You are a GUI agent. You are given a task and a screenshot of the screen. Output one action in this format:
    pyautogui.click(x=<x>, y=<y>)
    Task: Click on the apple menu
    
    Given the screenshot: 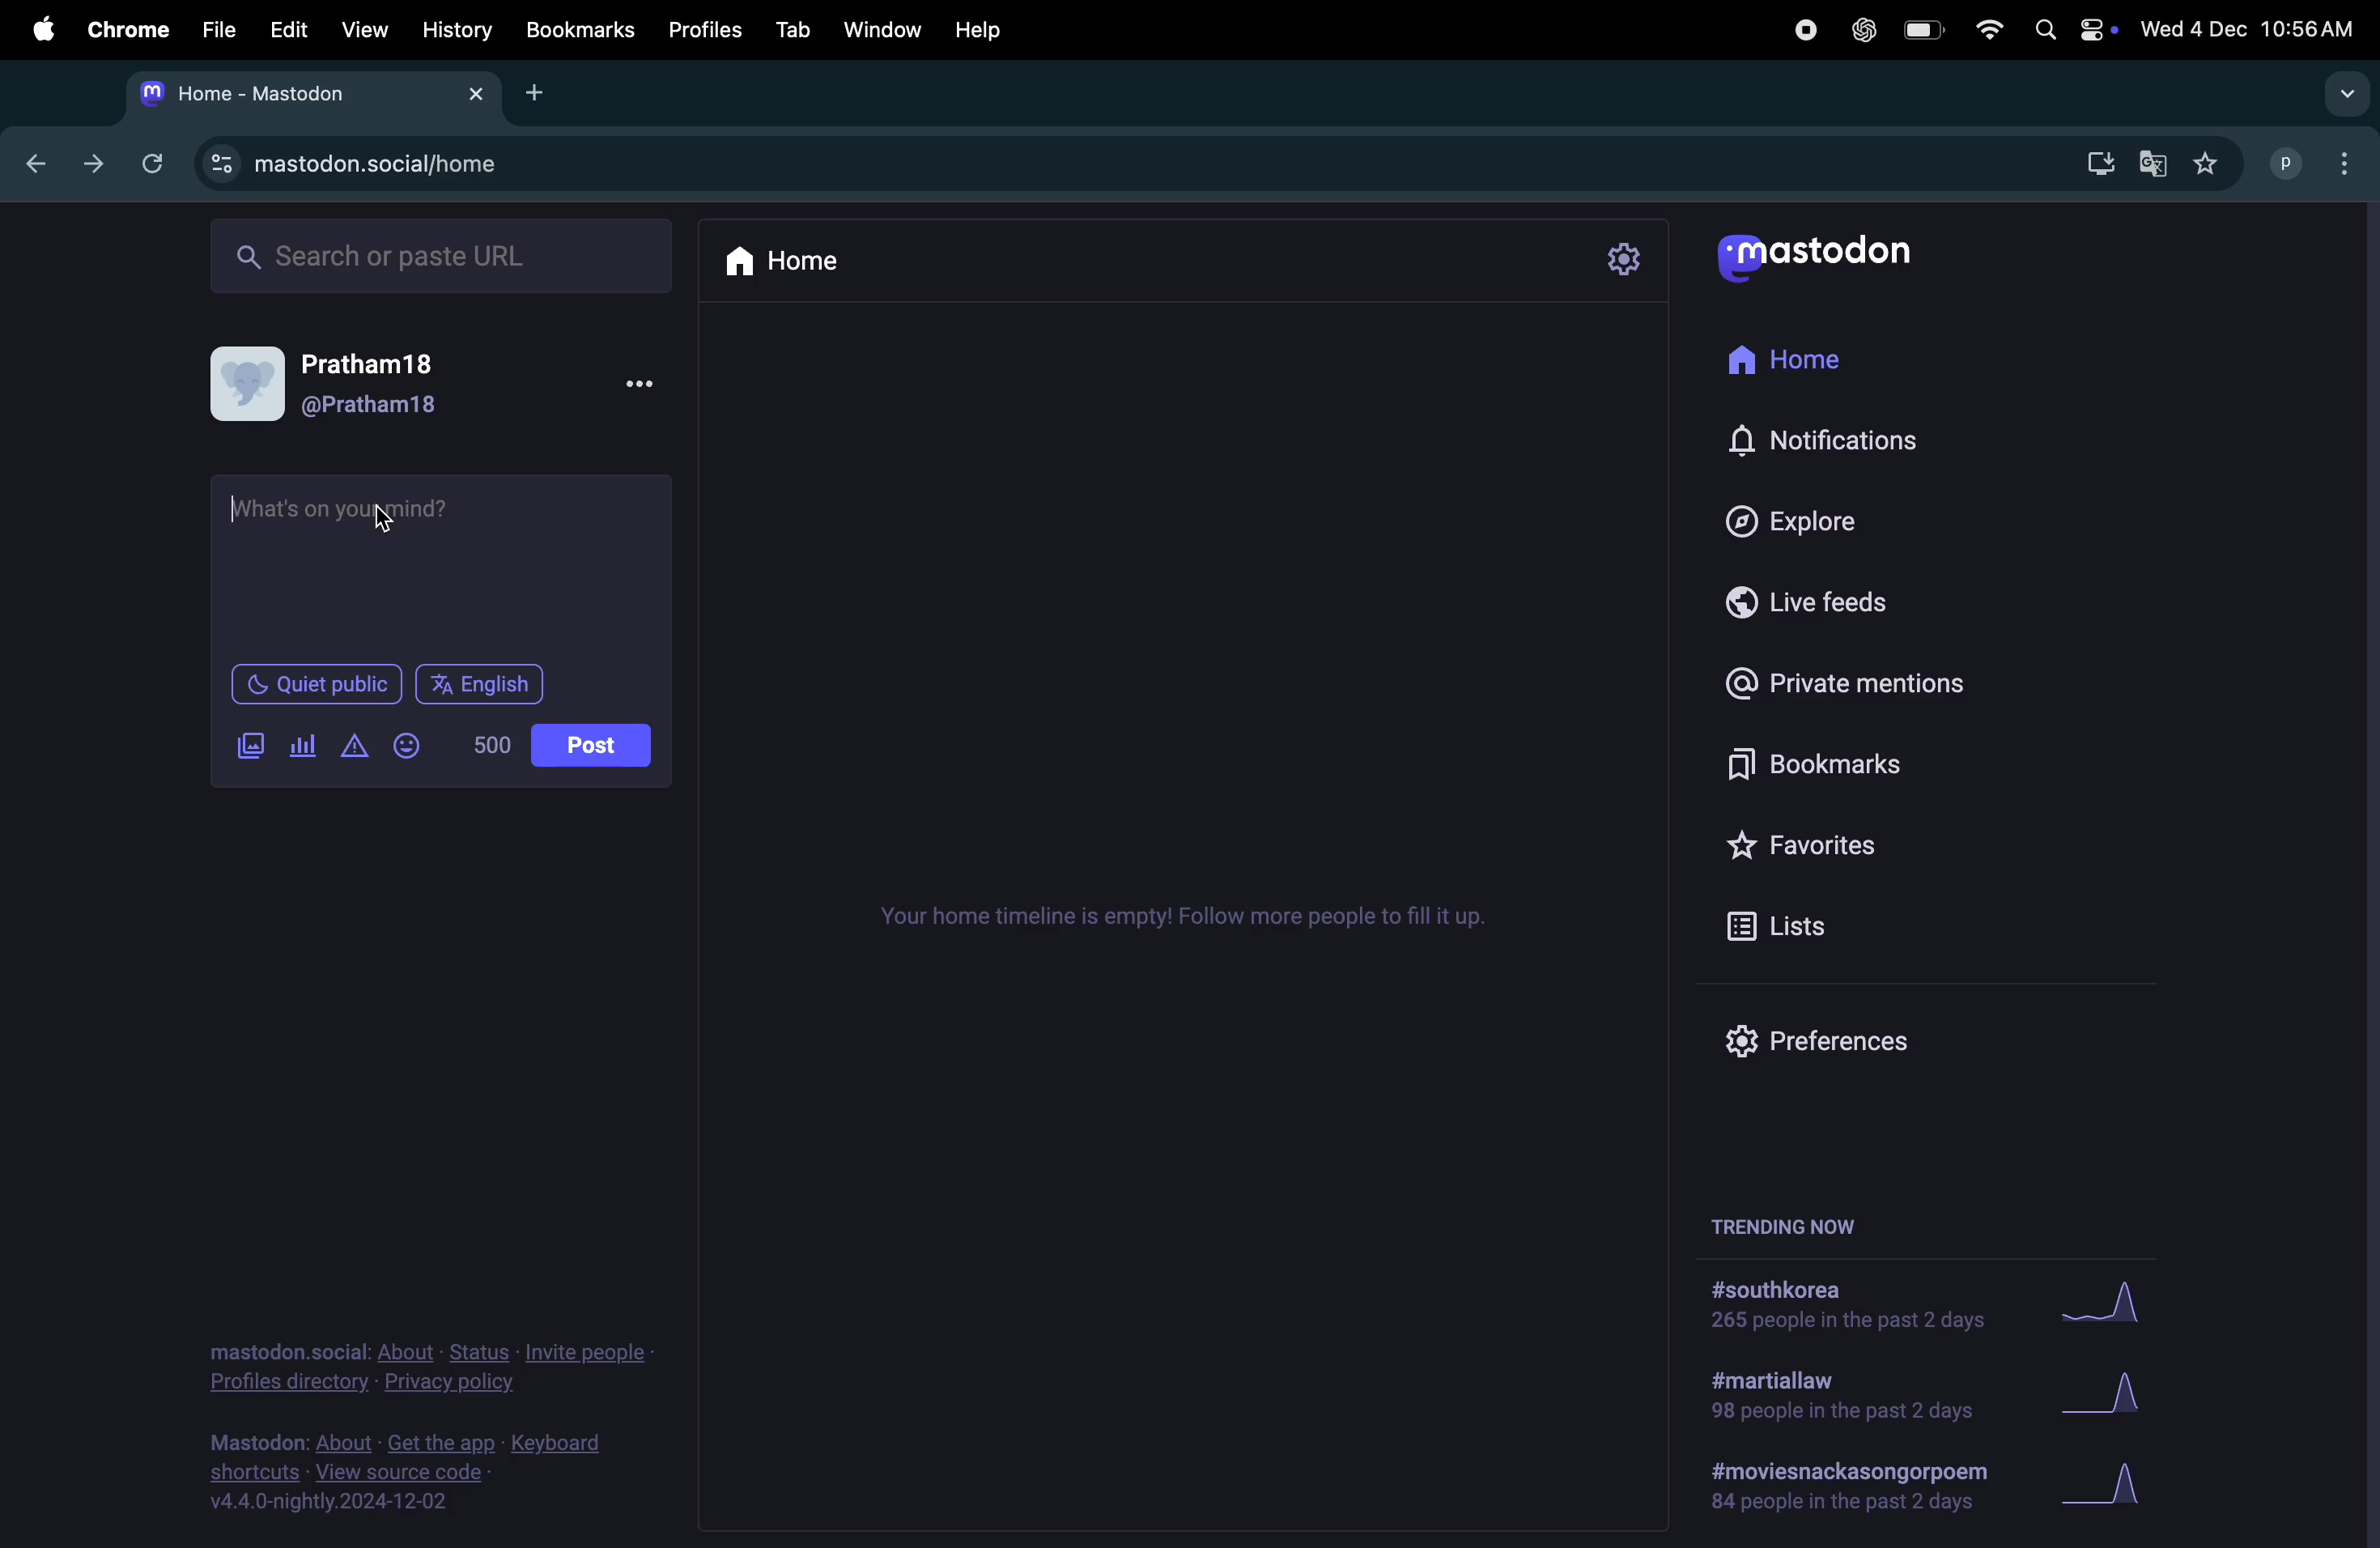 What is the action you would take?
    pyautogui.click(x=42, y=31)
    